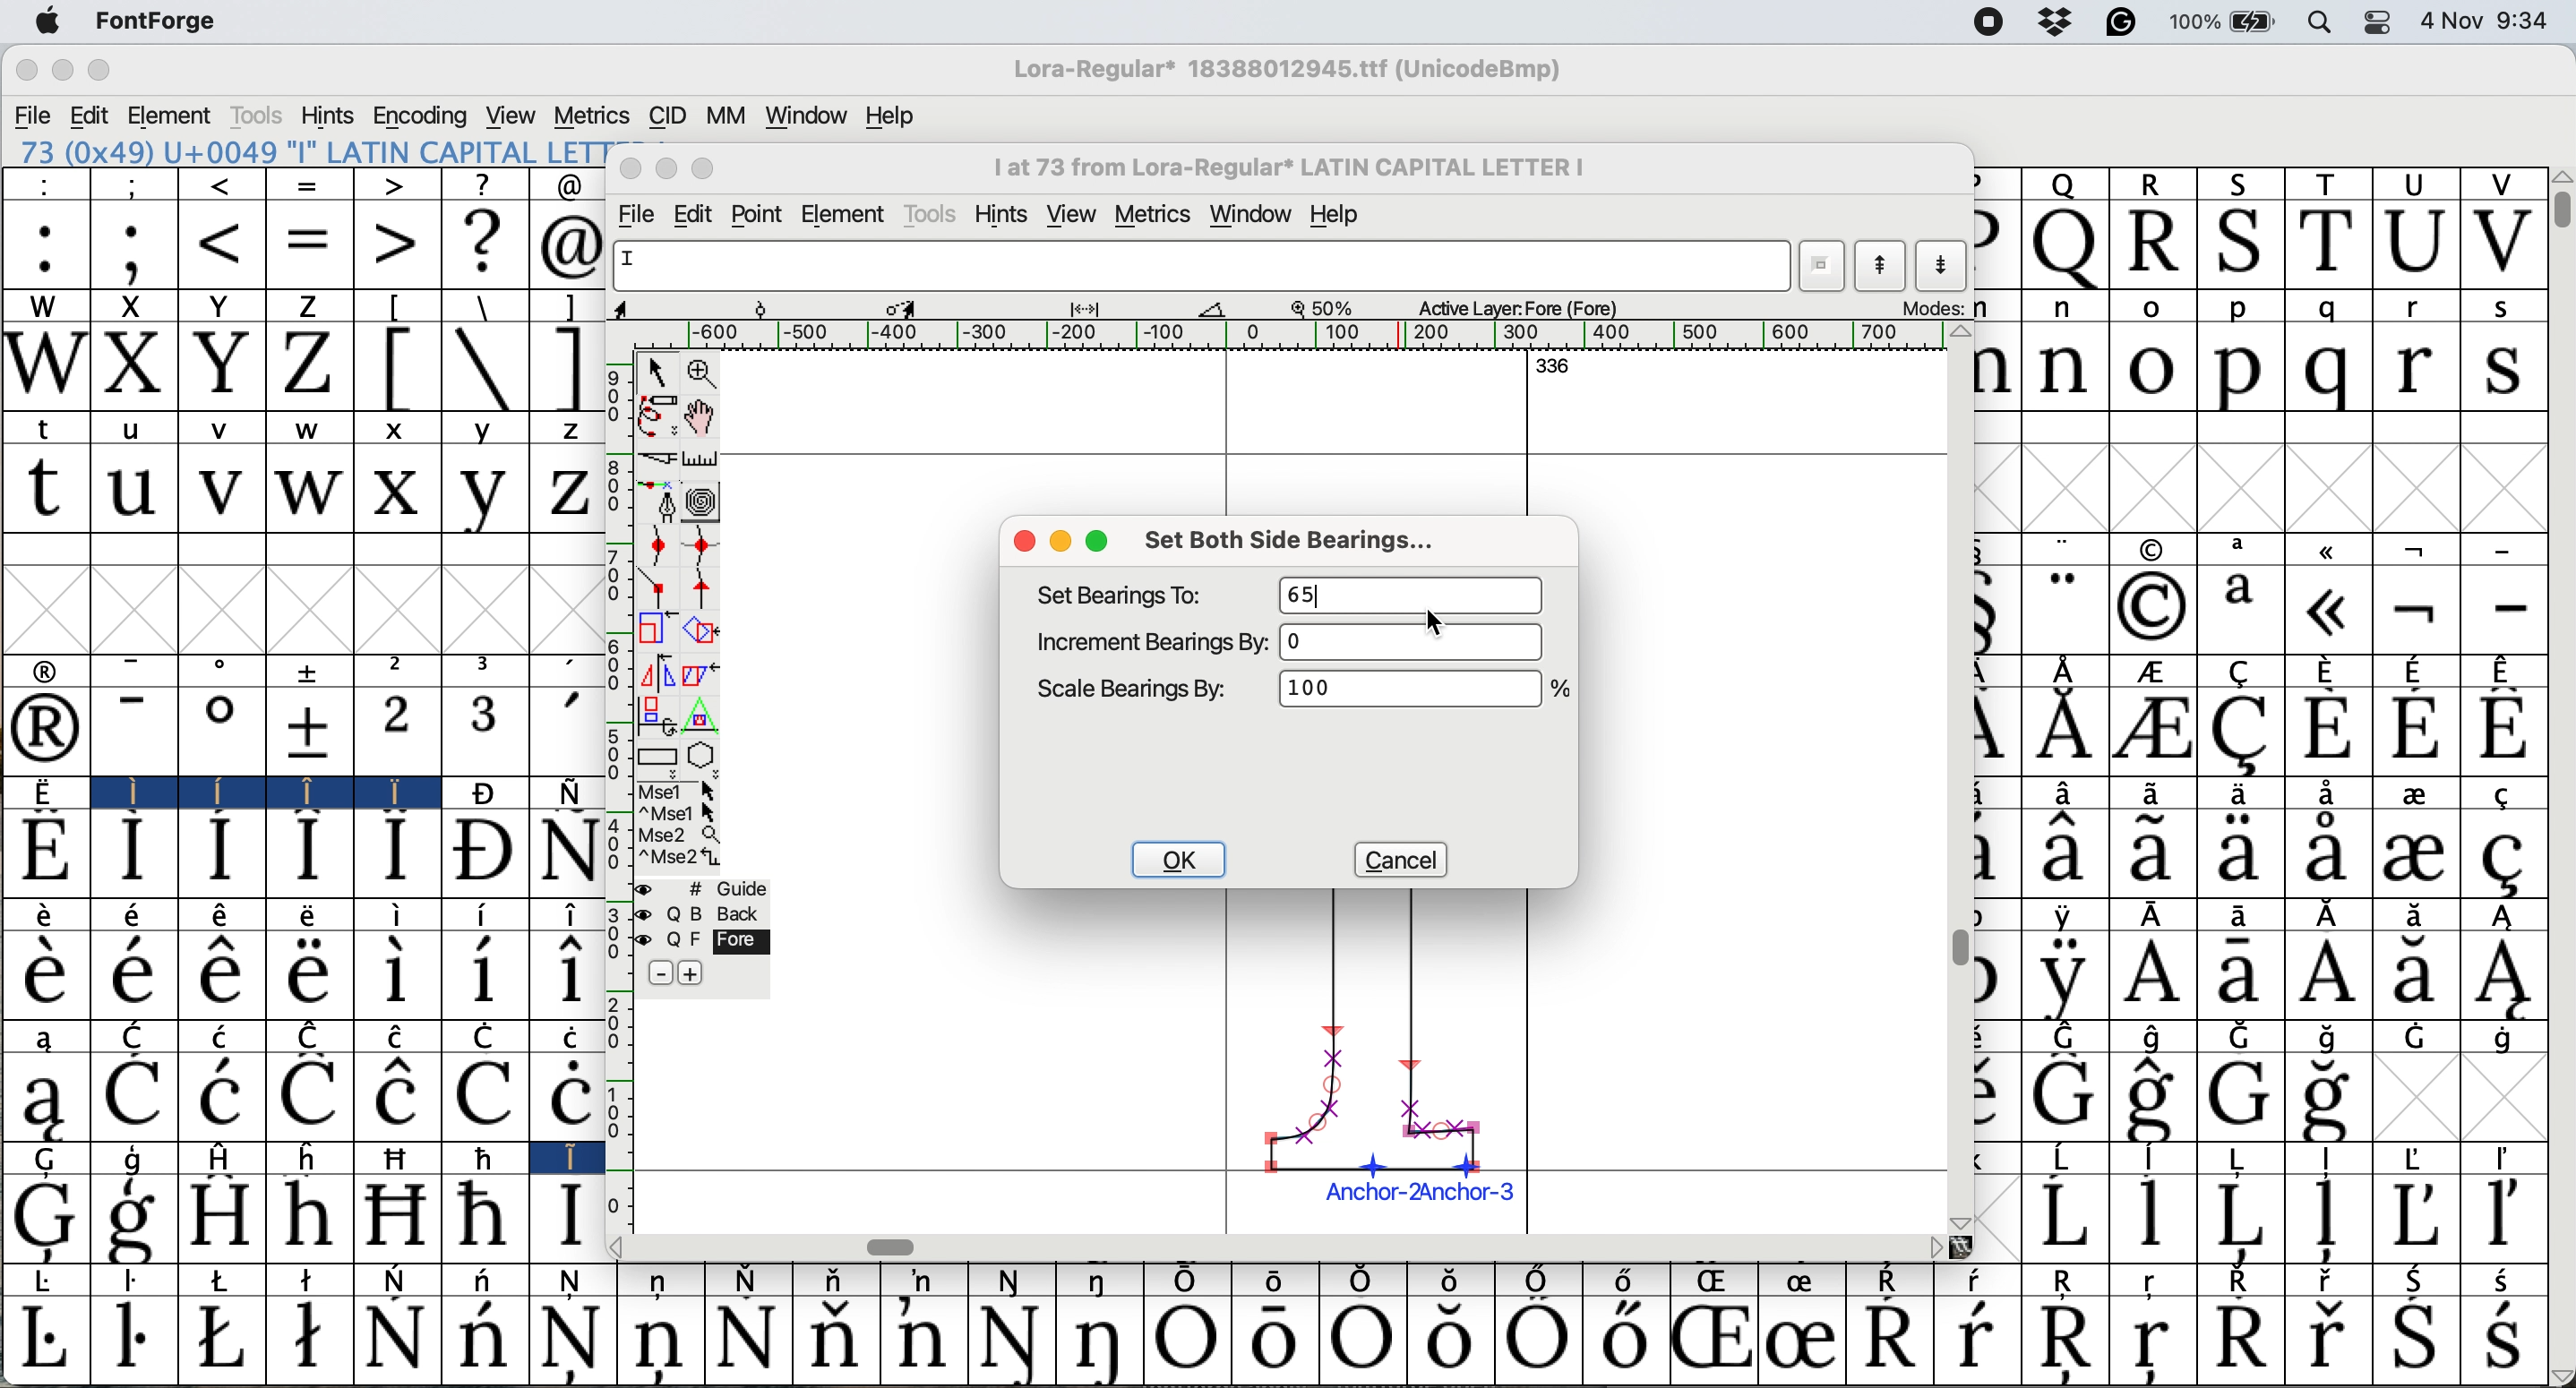 The width and height of the screenshot is (2576, 1388). Describe the element at coordinates (2130, 24) in the screenshot. I see `grammarly` at that location.